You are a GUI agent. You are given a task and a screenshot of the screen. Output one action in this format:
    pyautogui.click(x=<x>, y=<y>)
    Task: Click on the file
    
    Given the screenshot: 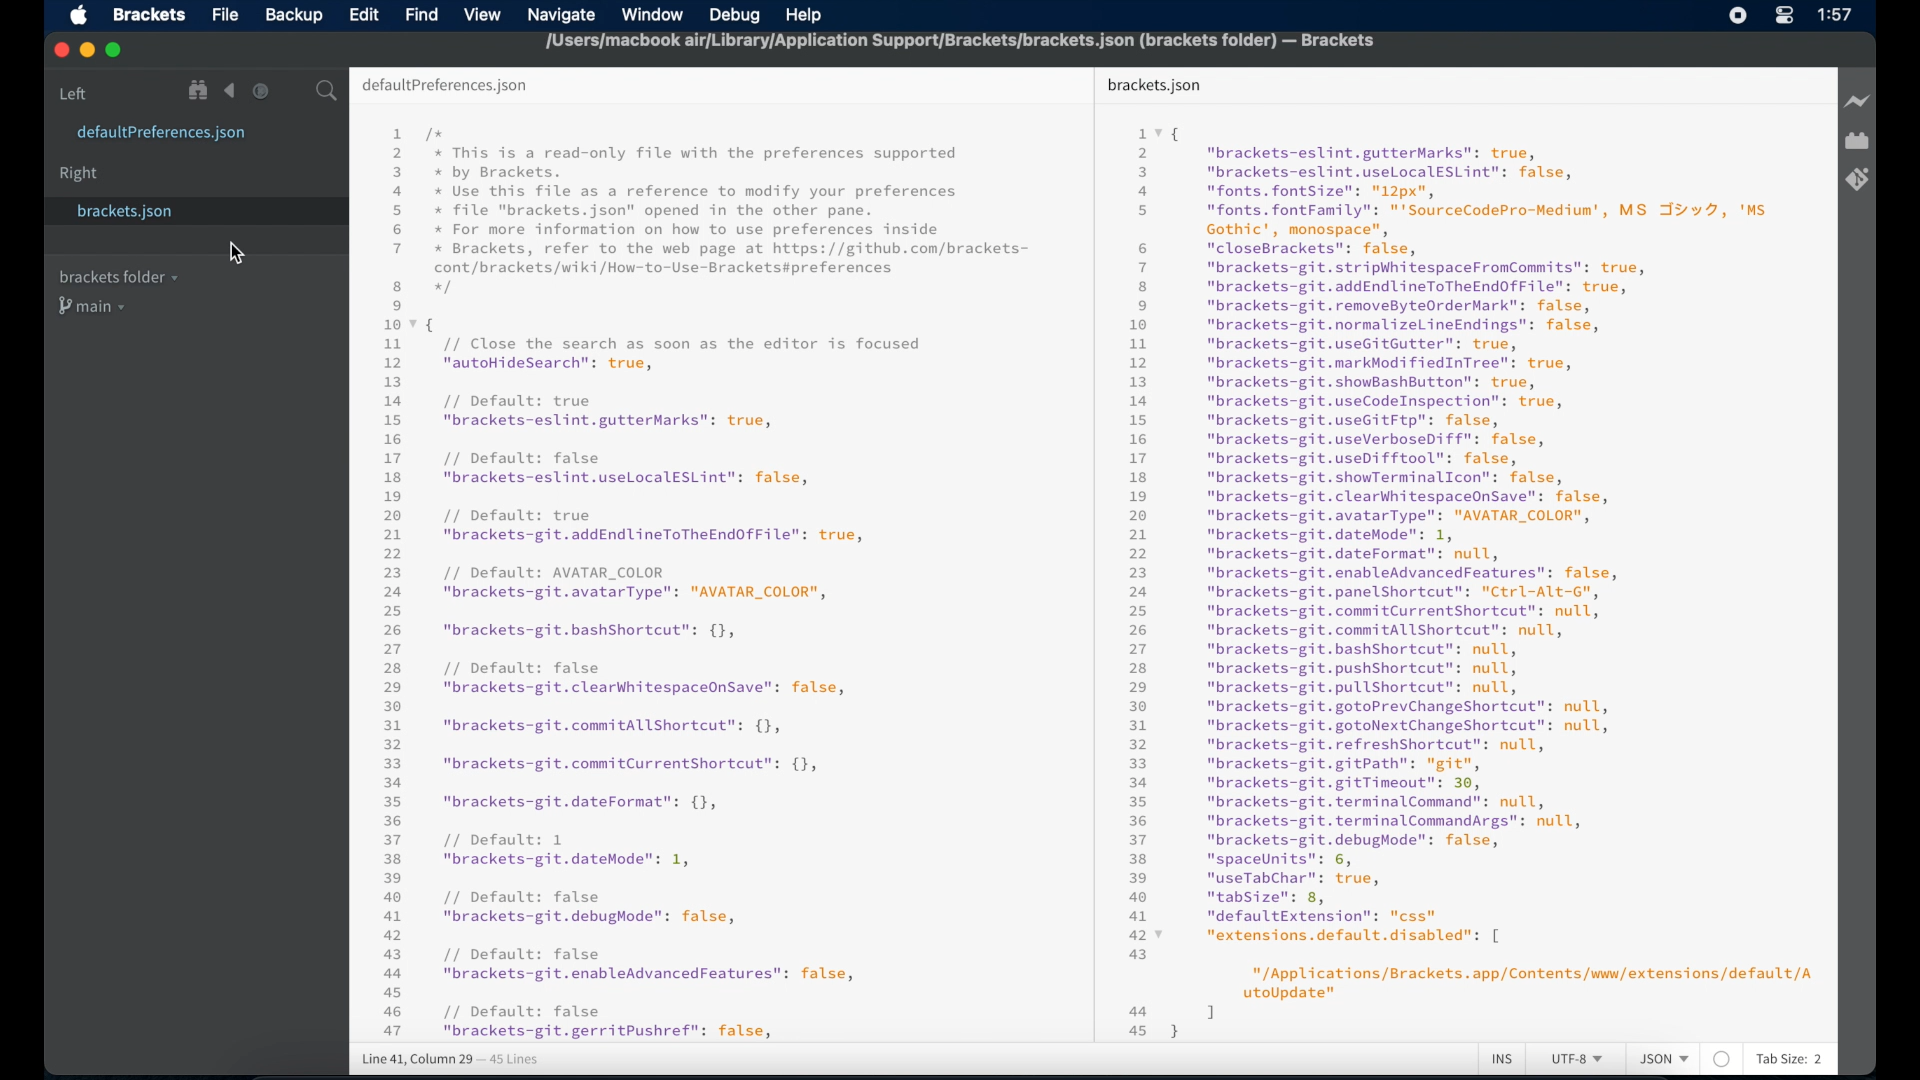 What is the action you would take?
    pyautogui.click(x=229, y=14)
    